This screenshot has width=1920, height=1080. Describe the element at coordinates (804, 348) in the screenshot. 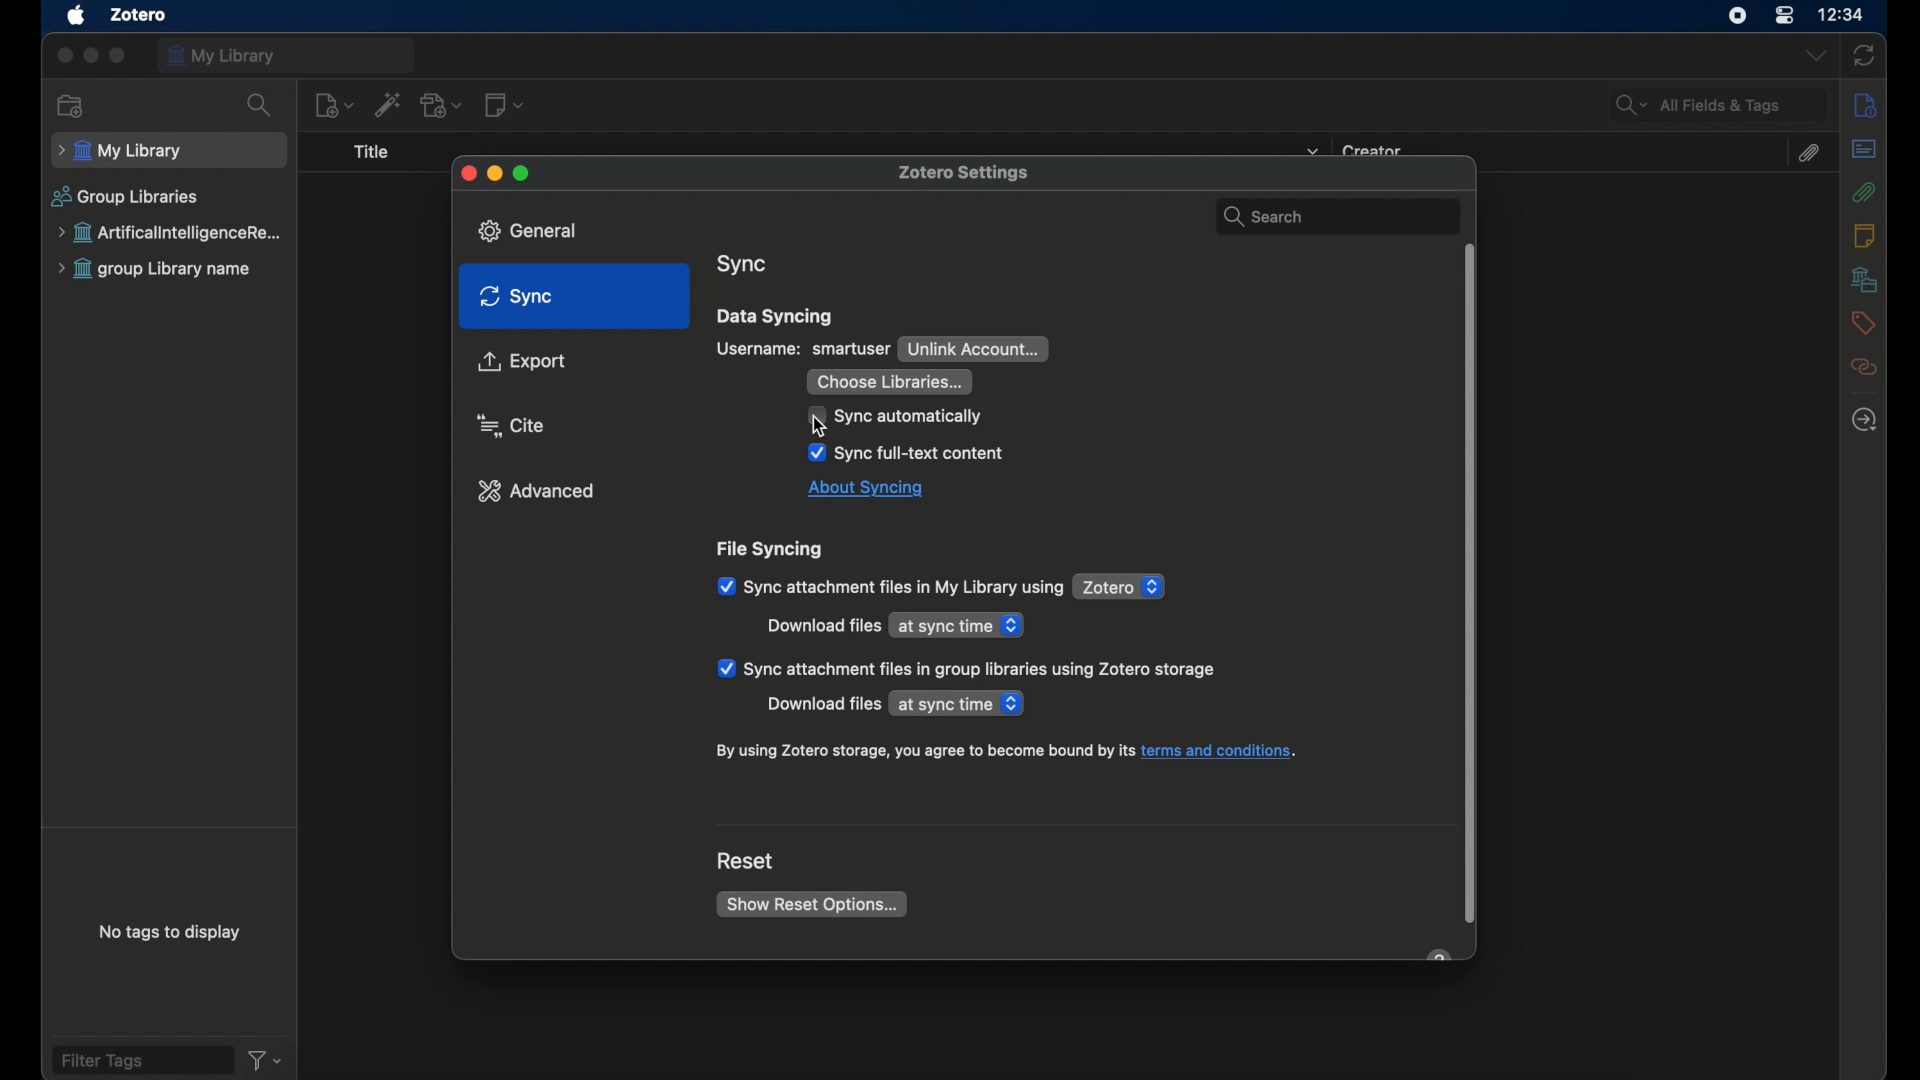

I see `username: smartuser` at that location.